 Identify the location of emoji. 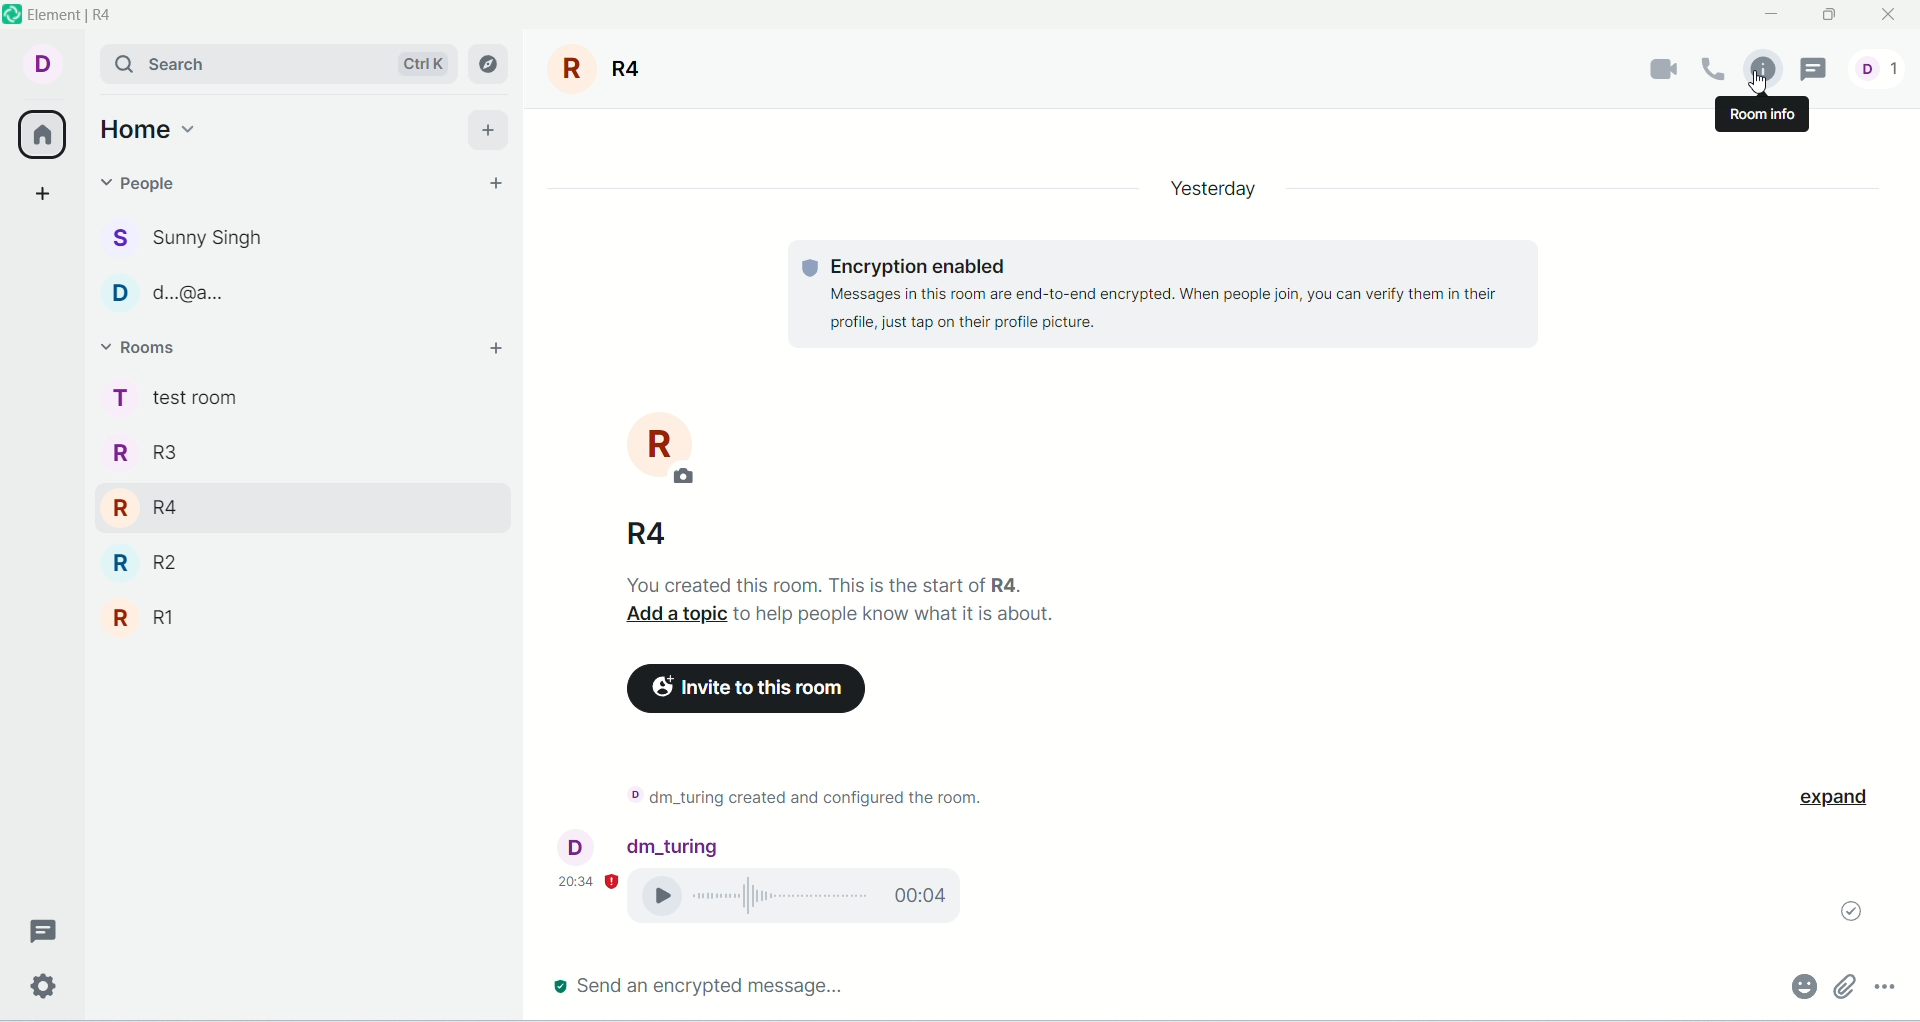
(1804, 989).